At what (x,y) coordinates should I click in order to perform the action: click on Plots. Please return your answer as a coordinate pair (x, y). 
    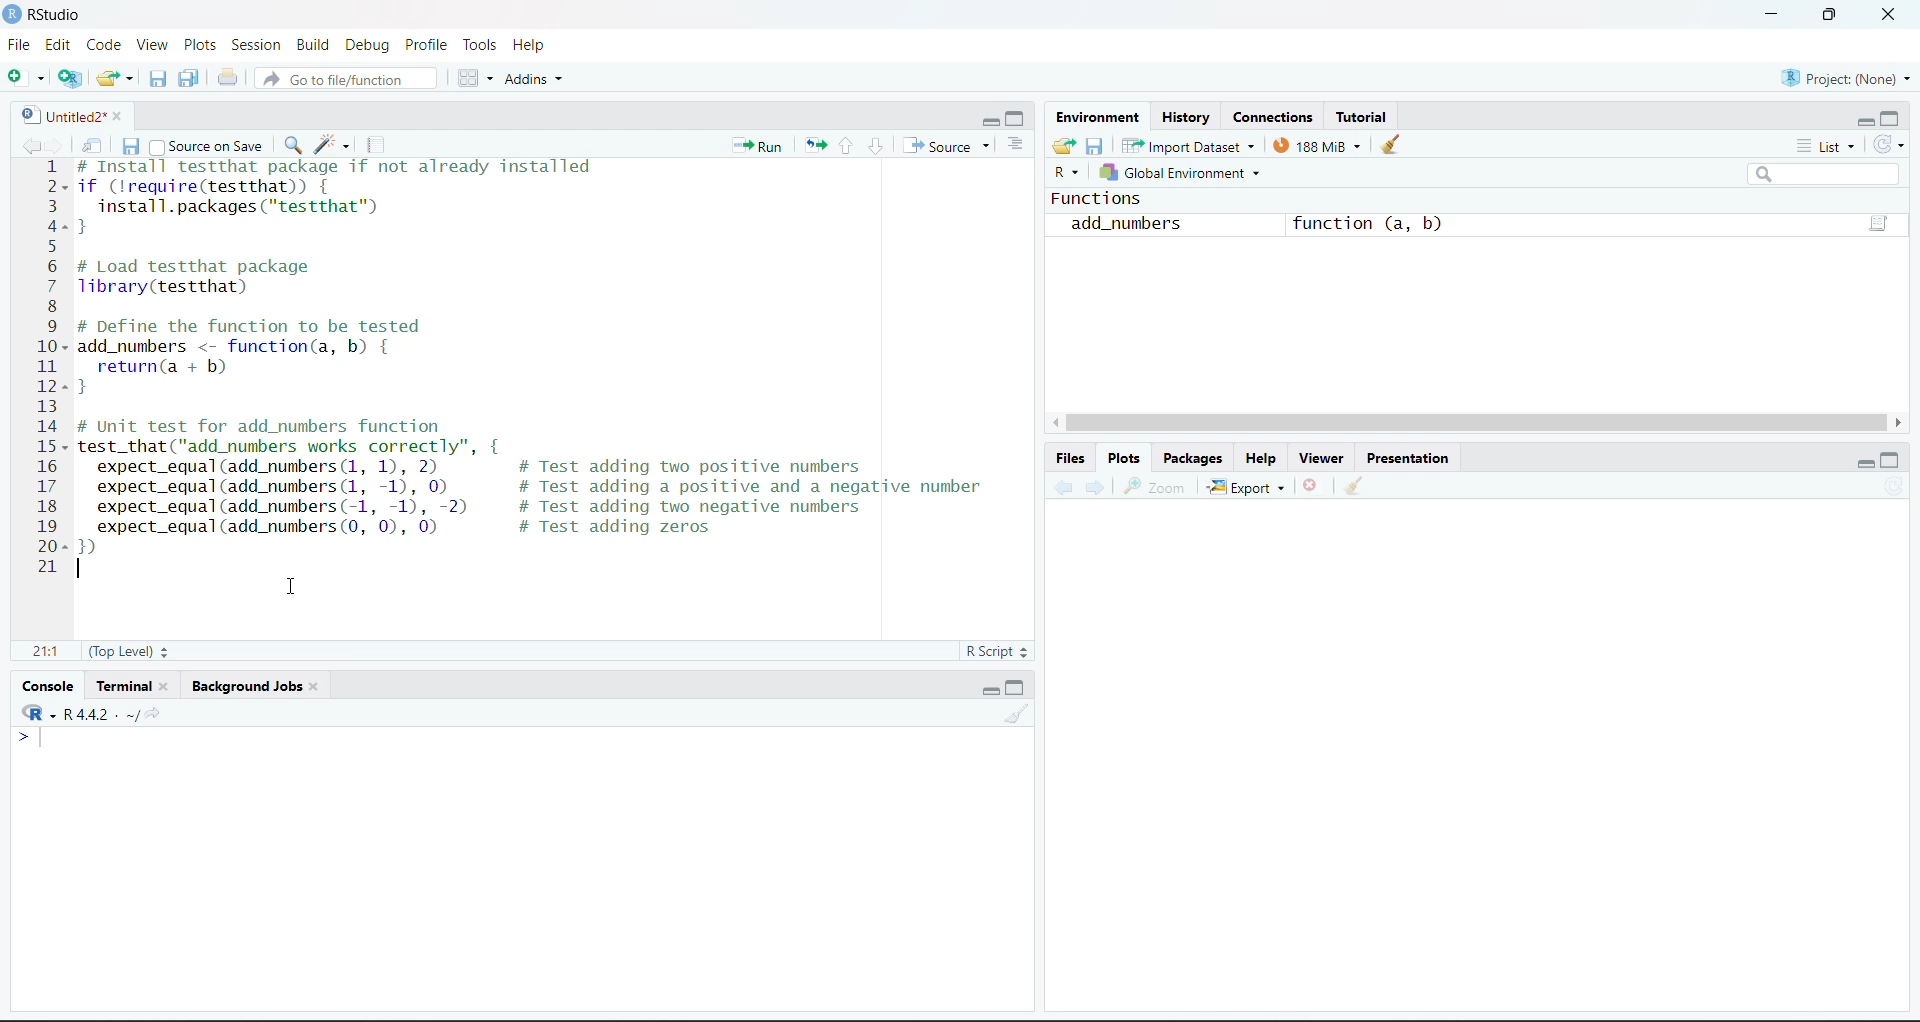
    Looking at the image, I should click on (1123, 459).